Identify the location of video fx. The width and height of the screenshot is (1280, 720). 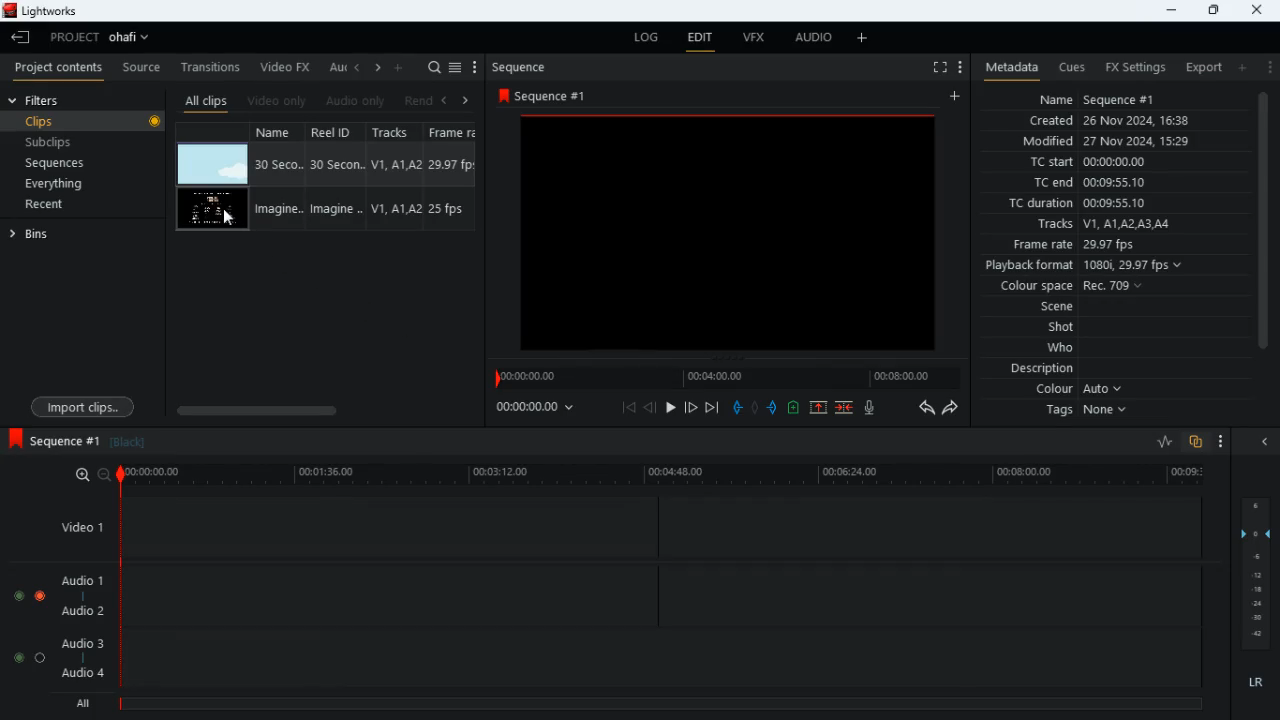
(286, 68).